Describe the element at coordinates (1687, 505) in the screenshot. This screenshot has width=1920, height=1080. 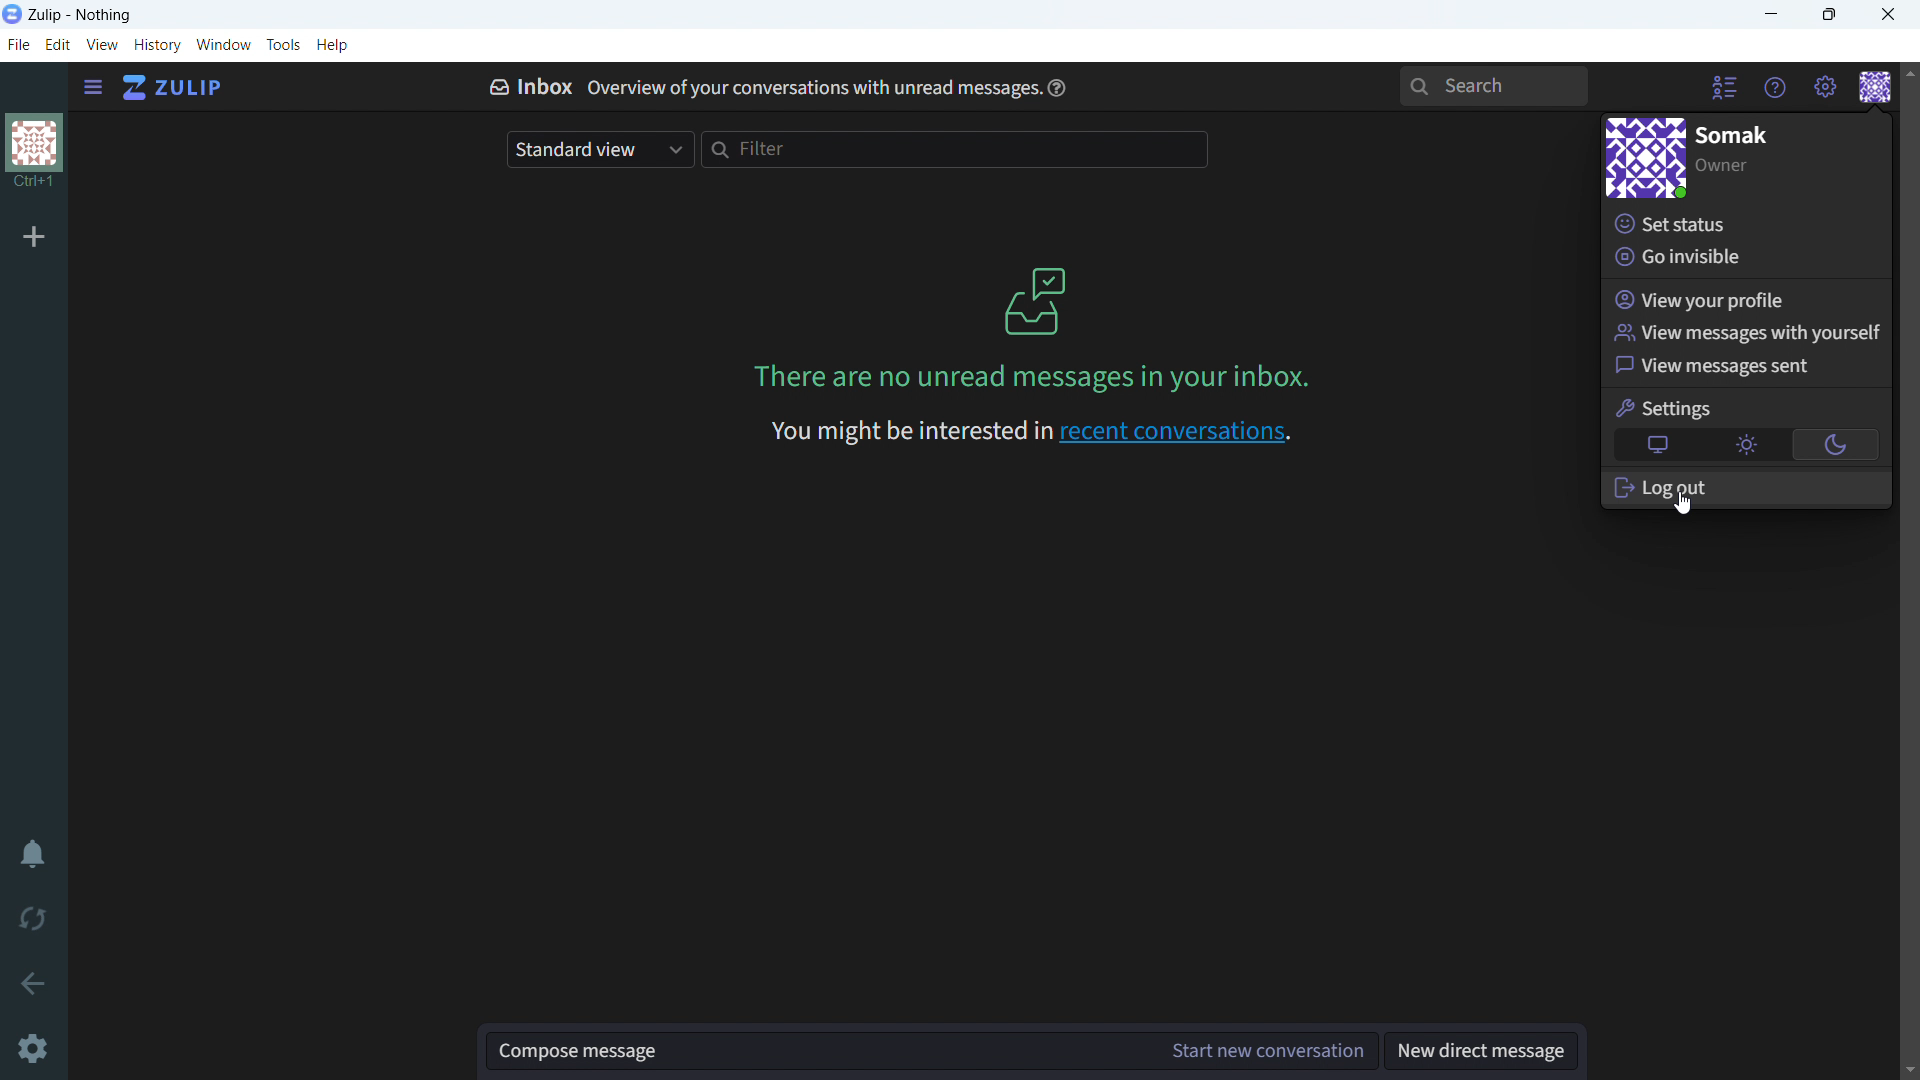
I see `cursor` at that location.